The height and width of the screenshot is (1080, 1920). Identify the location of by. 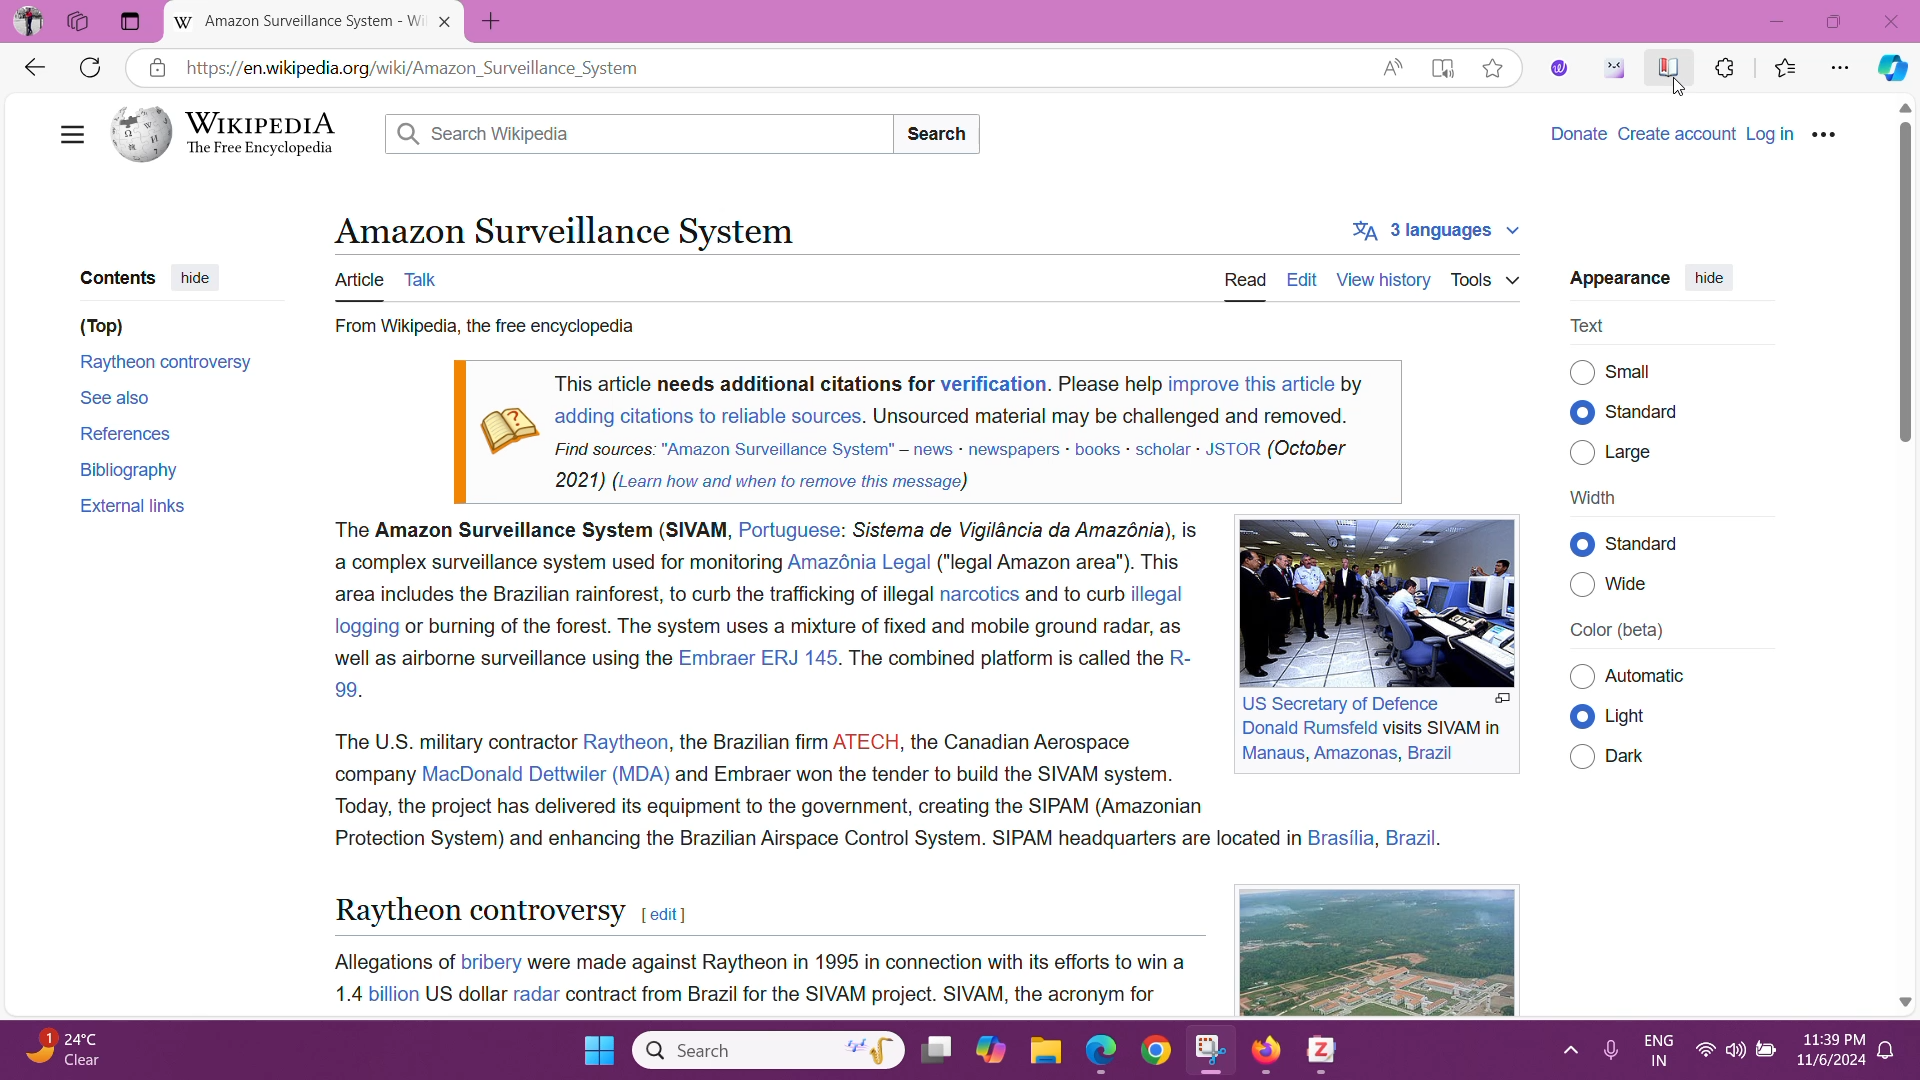
(1353, 381).